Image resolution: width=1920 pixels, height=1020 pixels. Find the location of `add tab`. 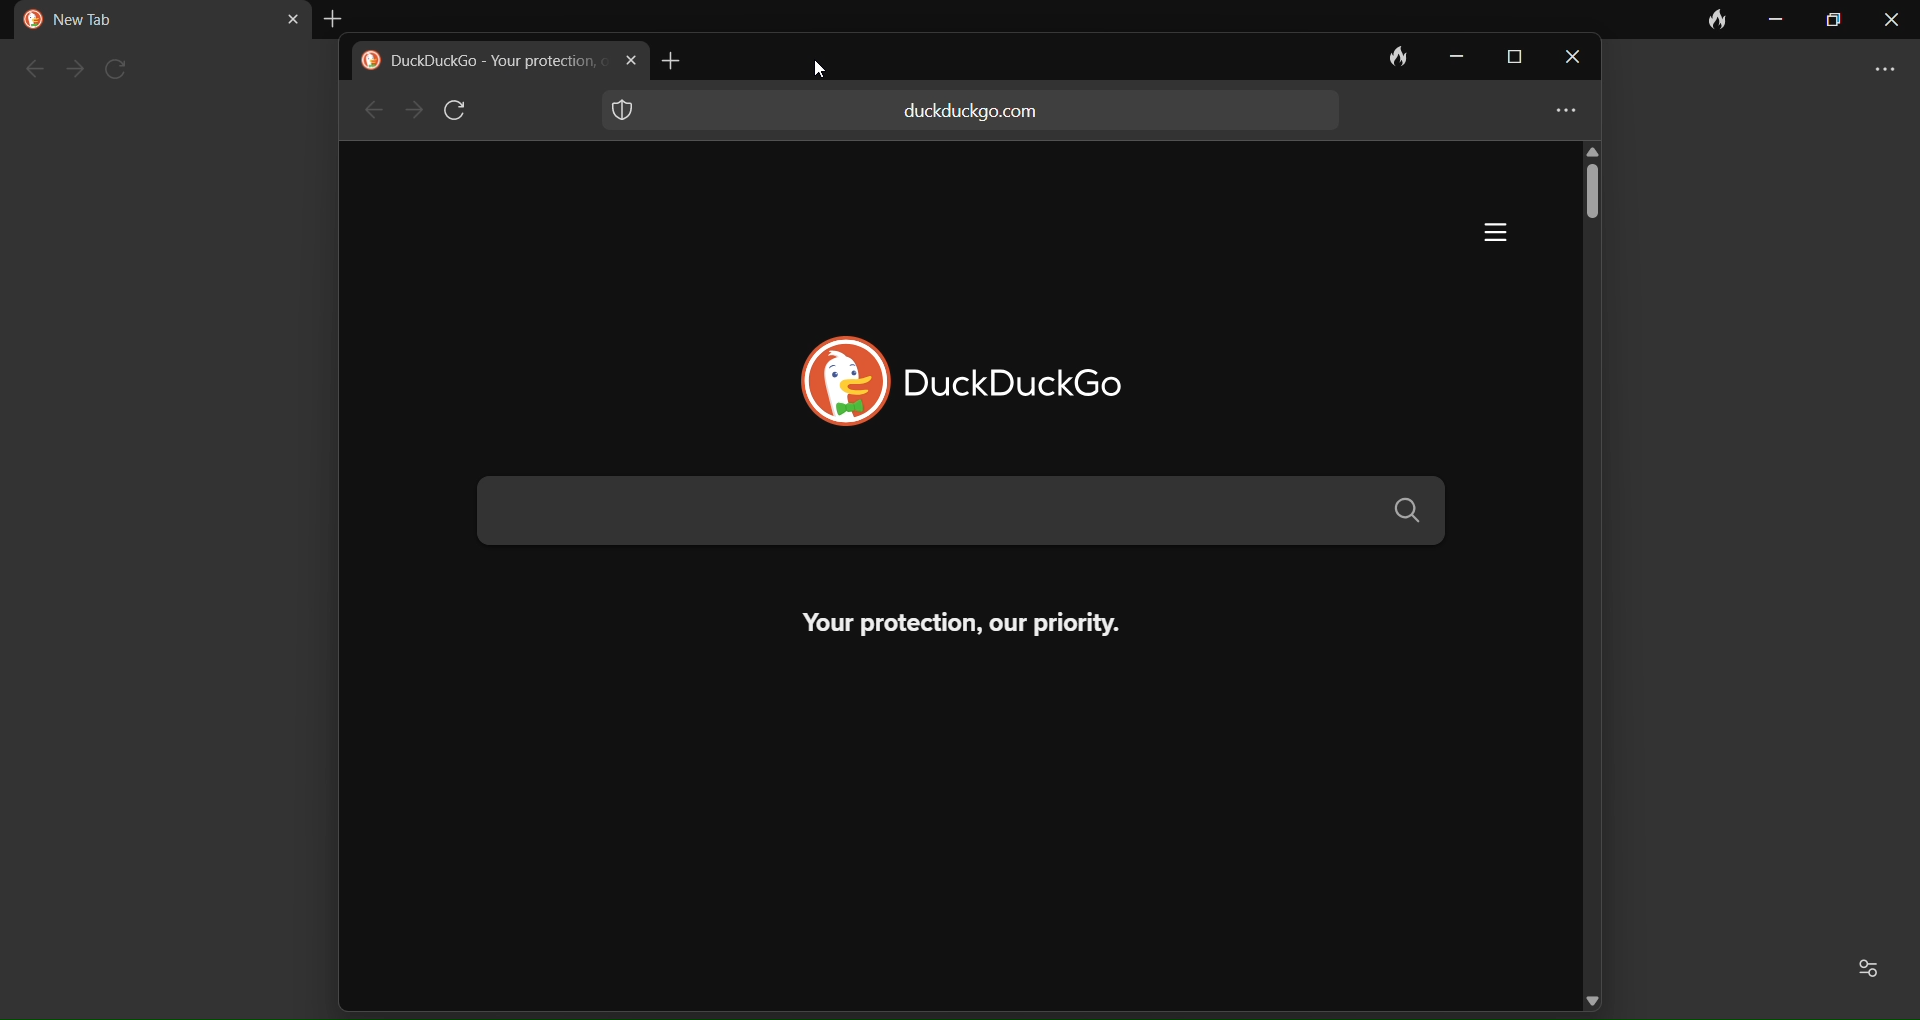

add tab is located at coordinates (336, 16).